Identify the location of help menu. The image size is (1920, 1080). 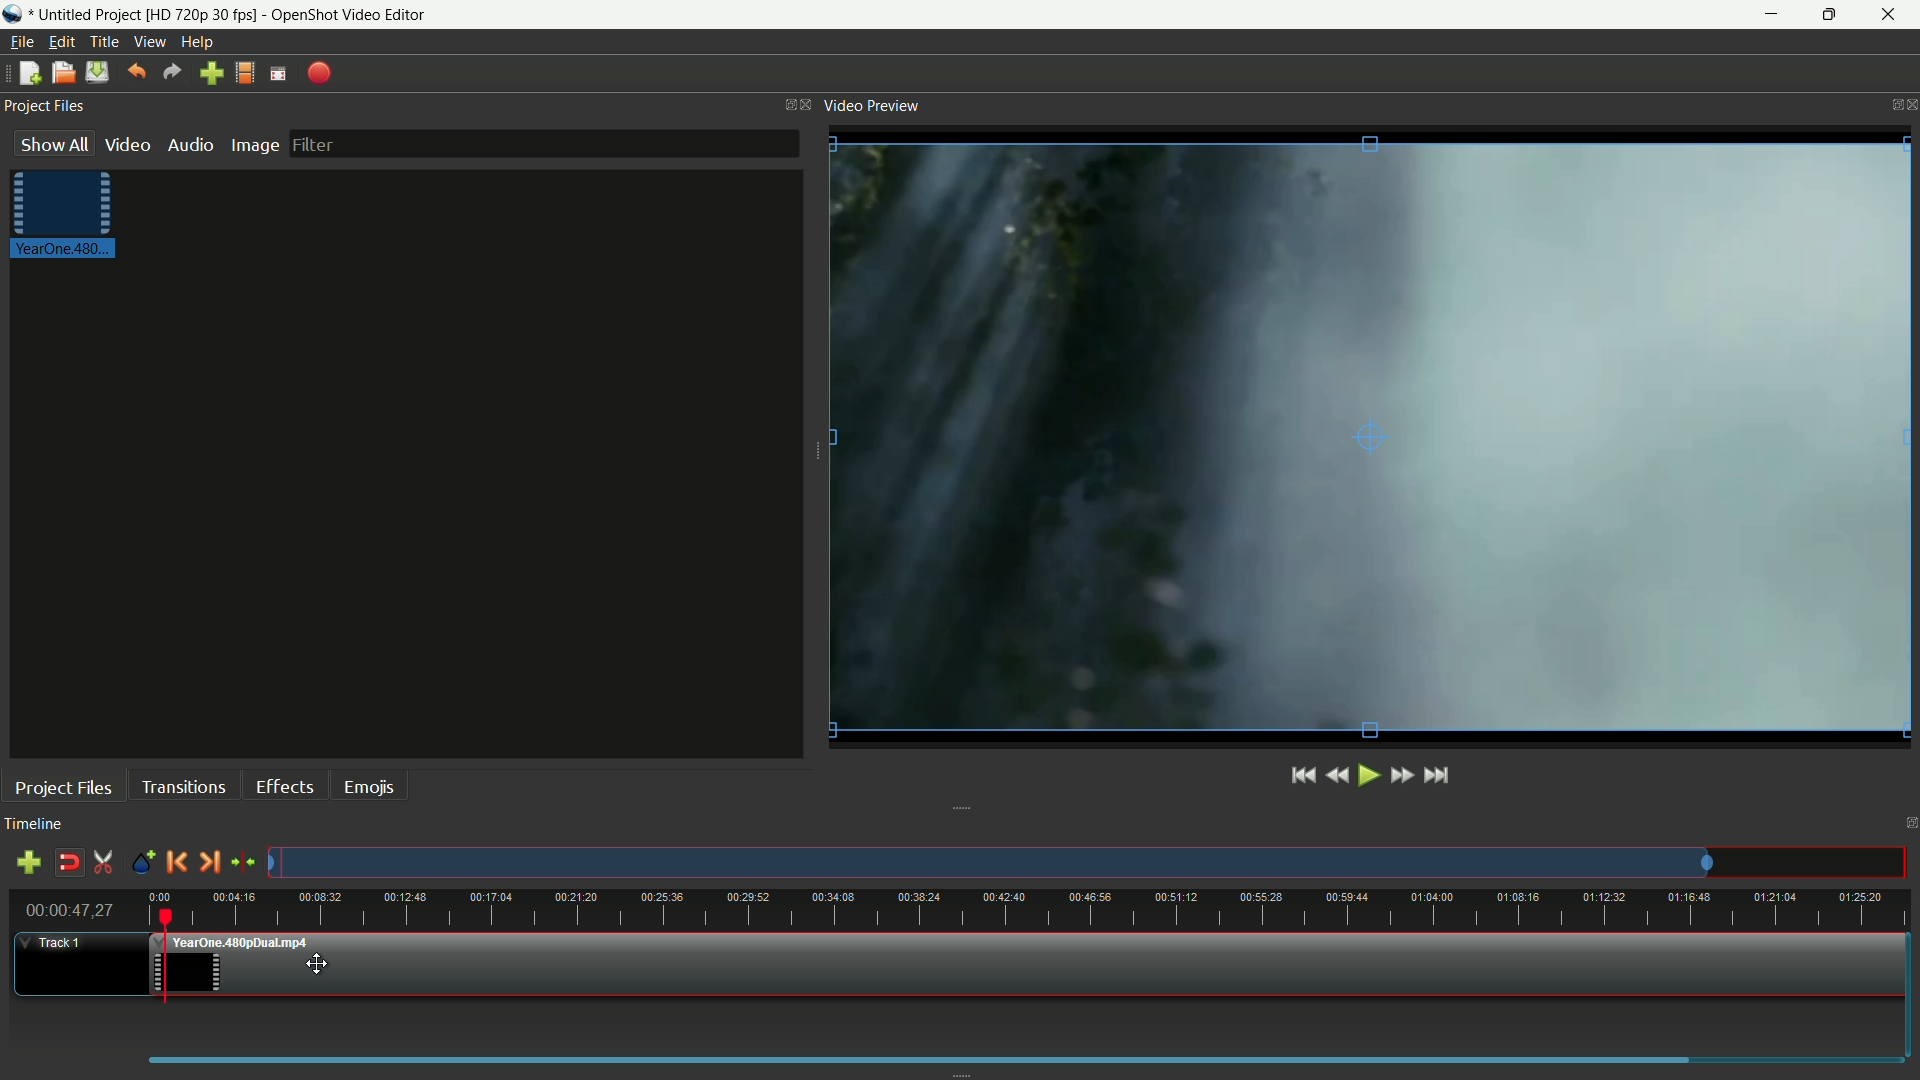
(199, 41).